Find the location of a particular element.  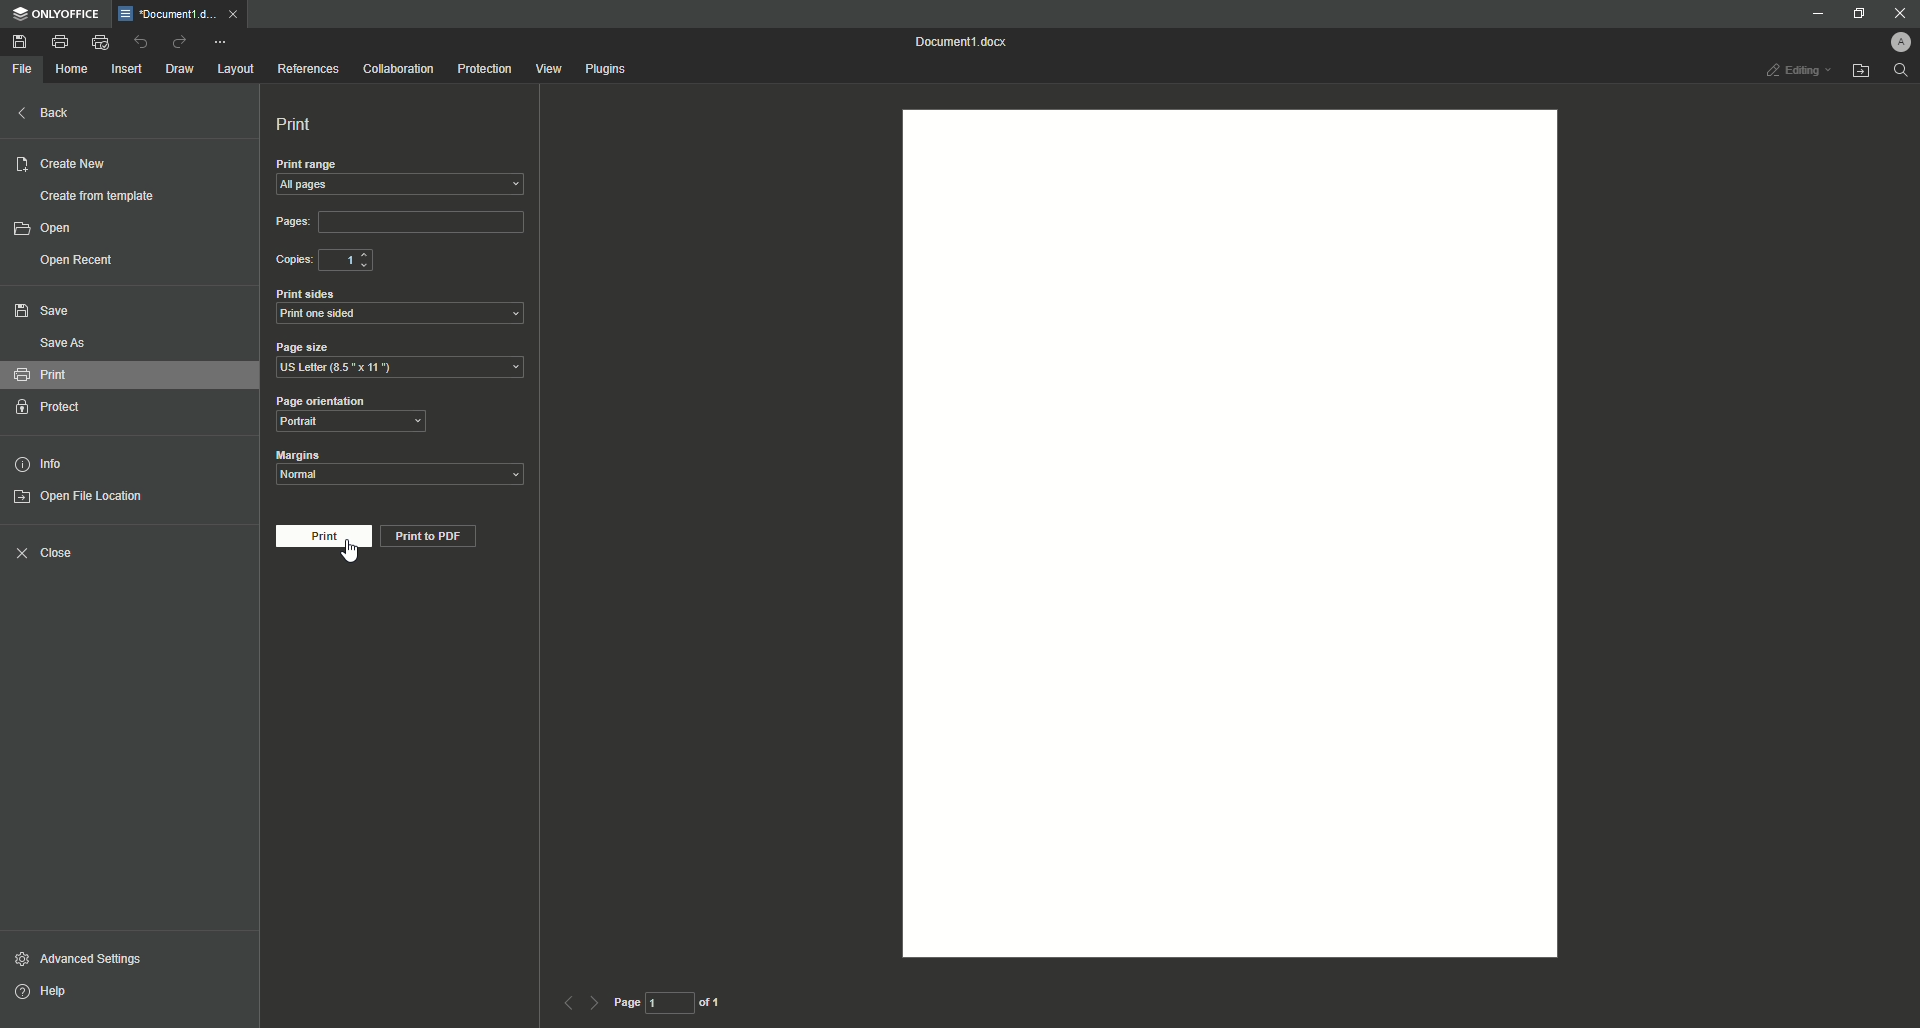

Copies  is located at coordinates (289, 261).